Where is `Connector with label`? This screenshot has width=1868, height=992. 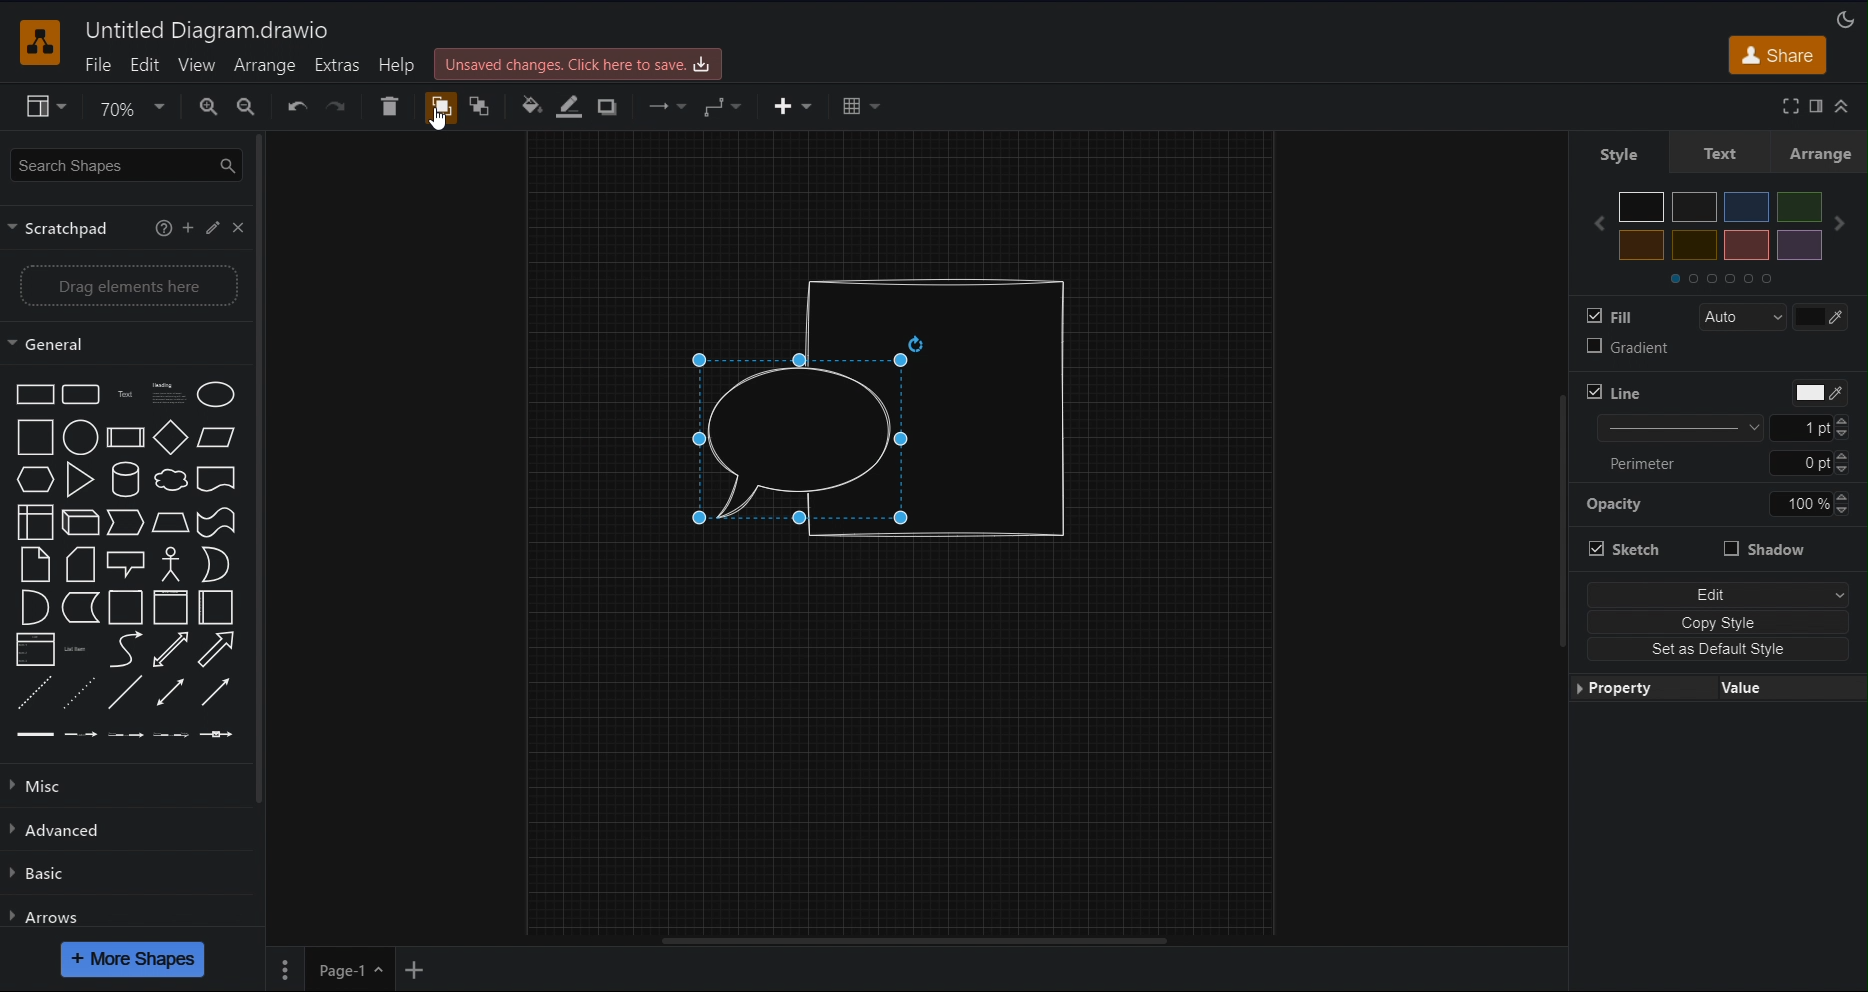 Connector with label is located at coordinates (79, 735).